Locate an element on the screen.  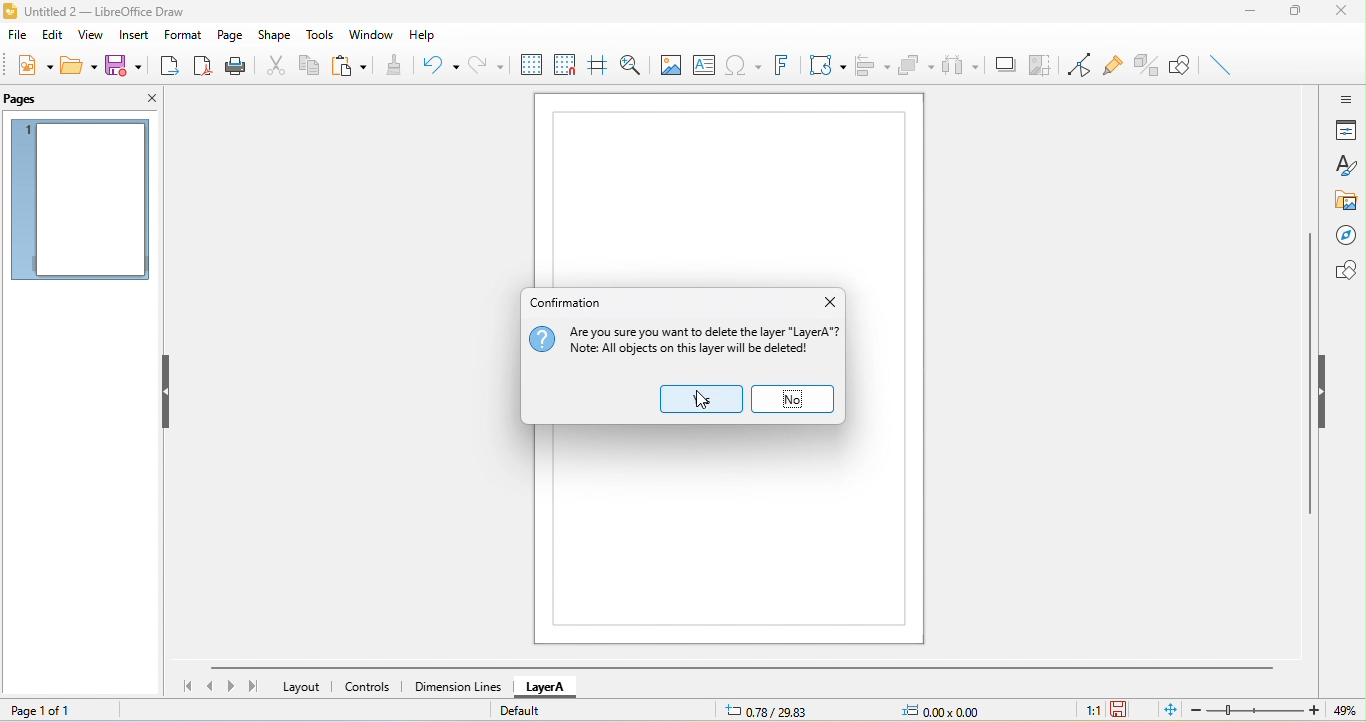
pages is located at coordinates (29, 100).